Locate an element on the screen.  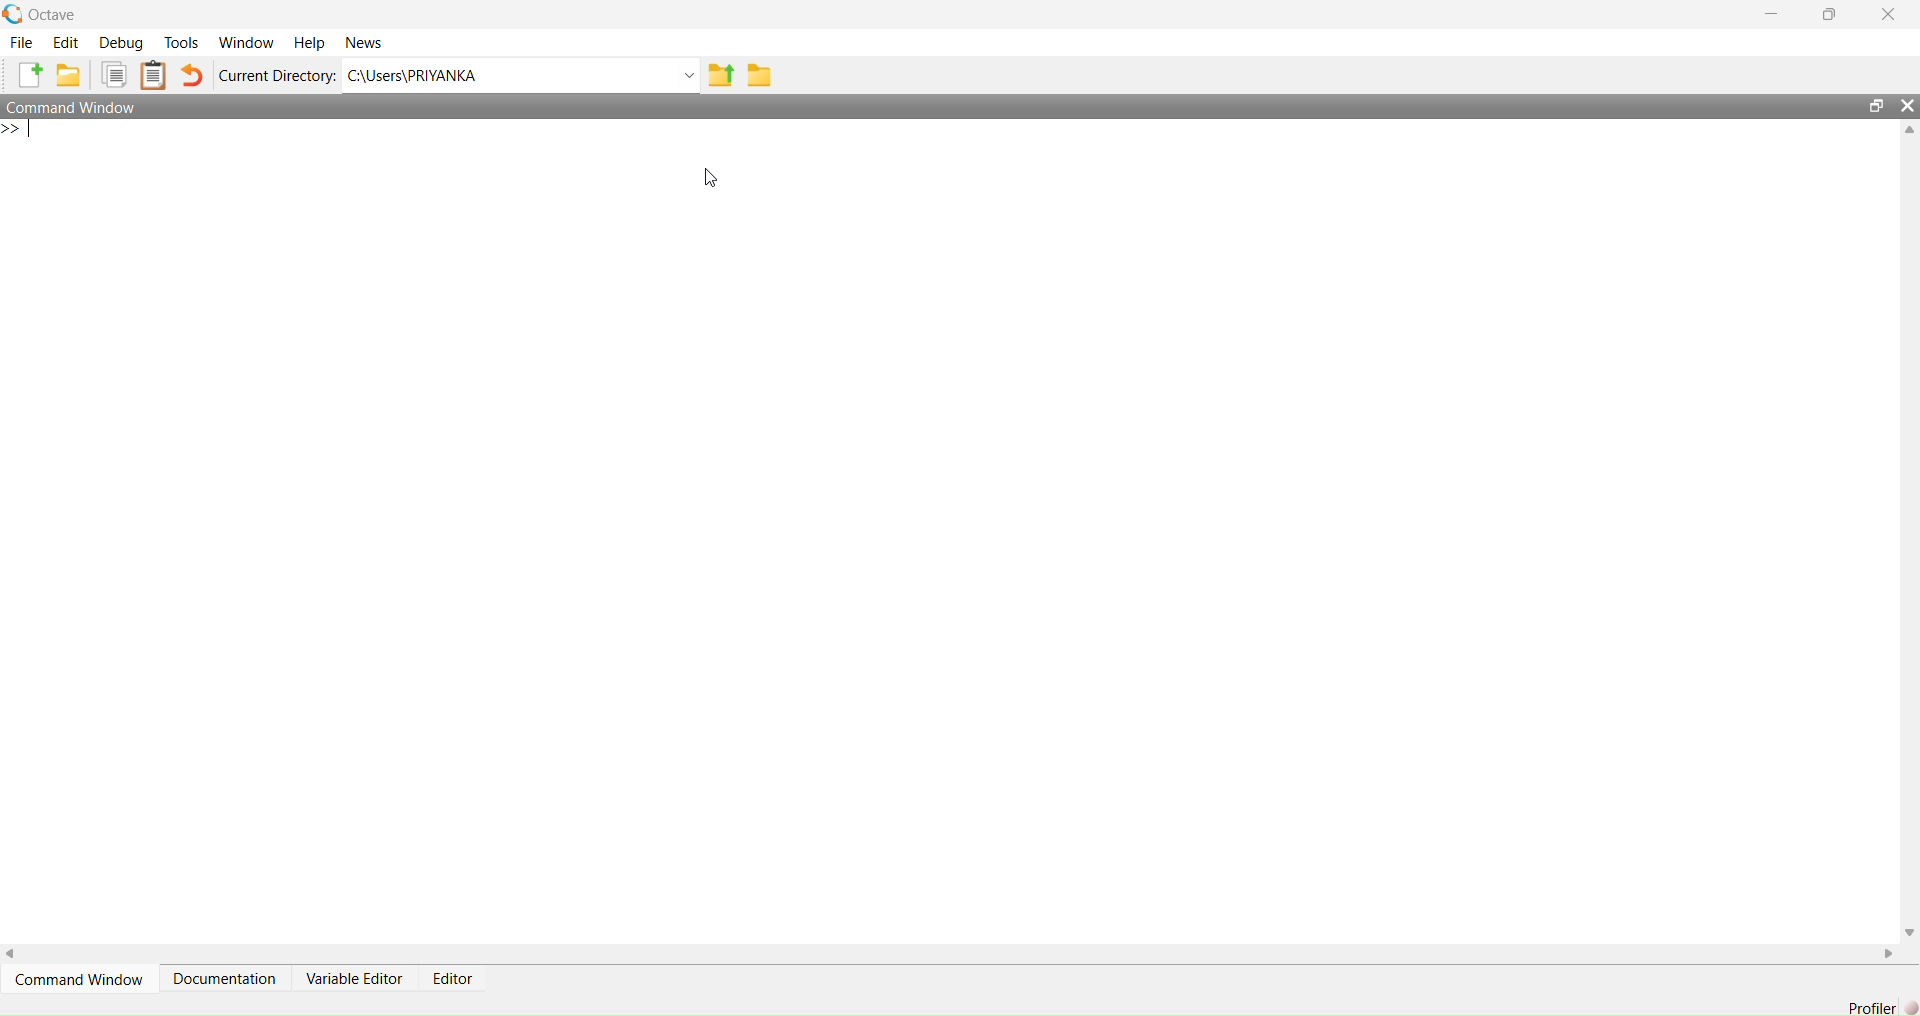
Browse Directions is located at coordinates (760, 75).